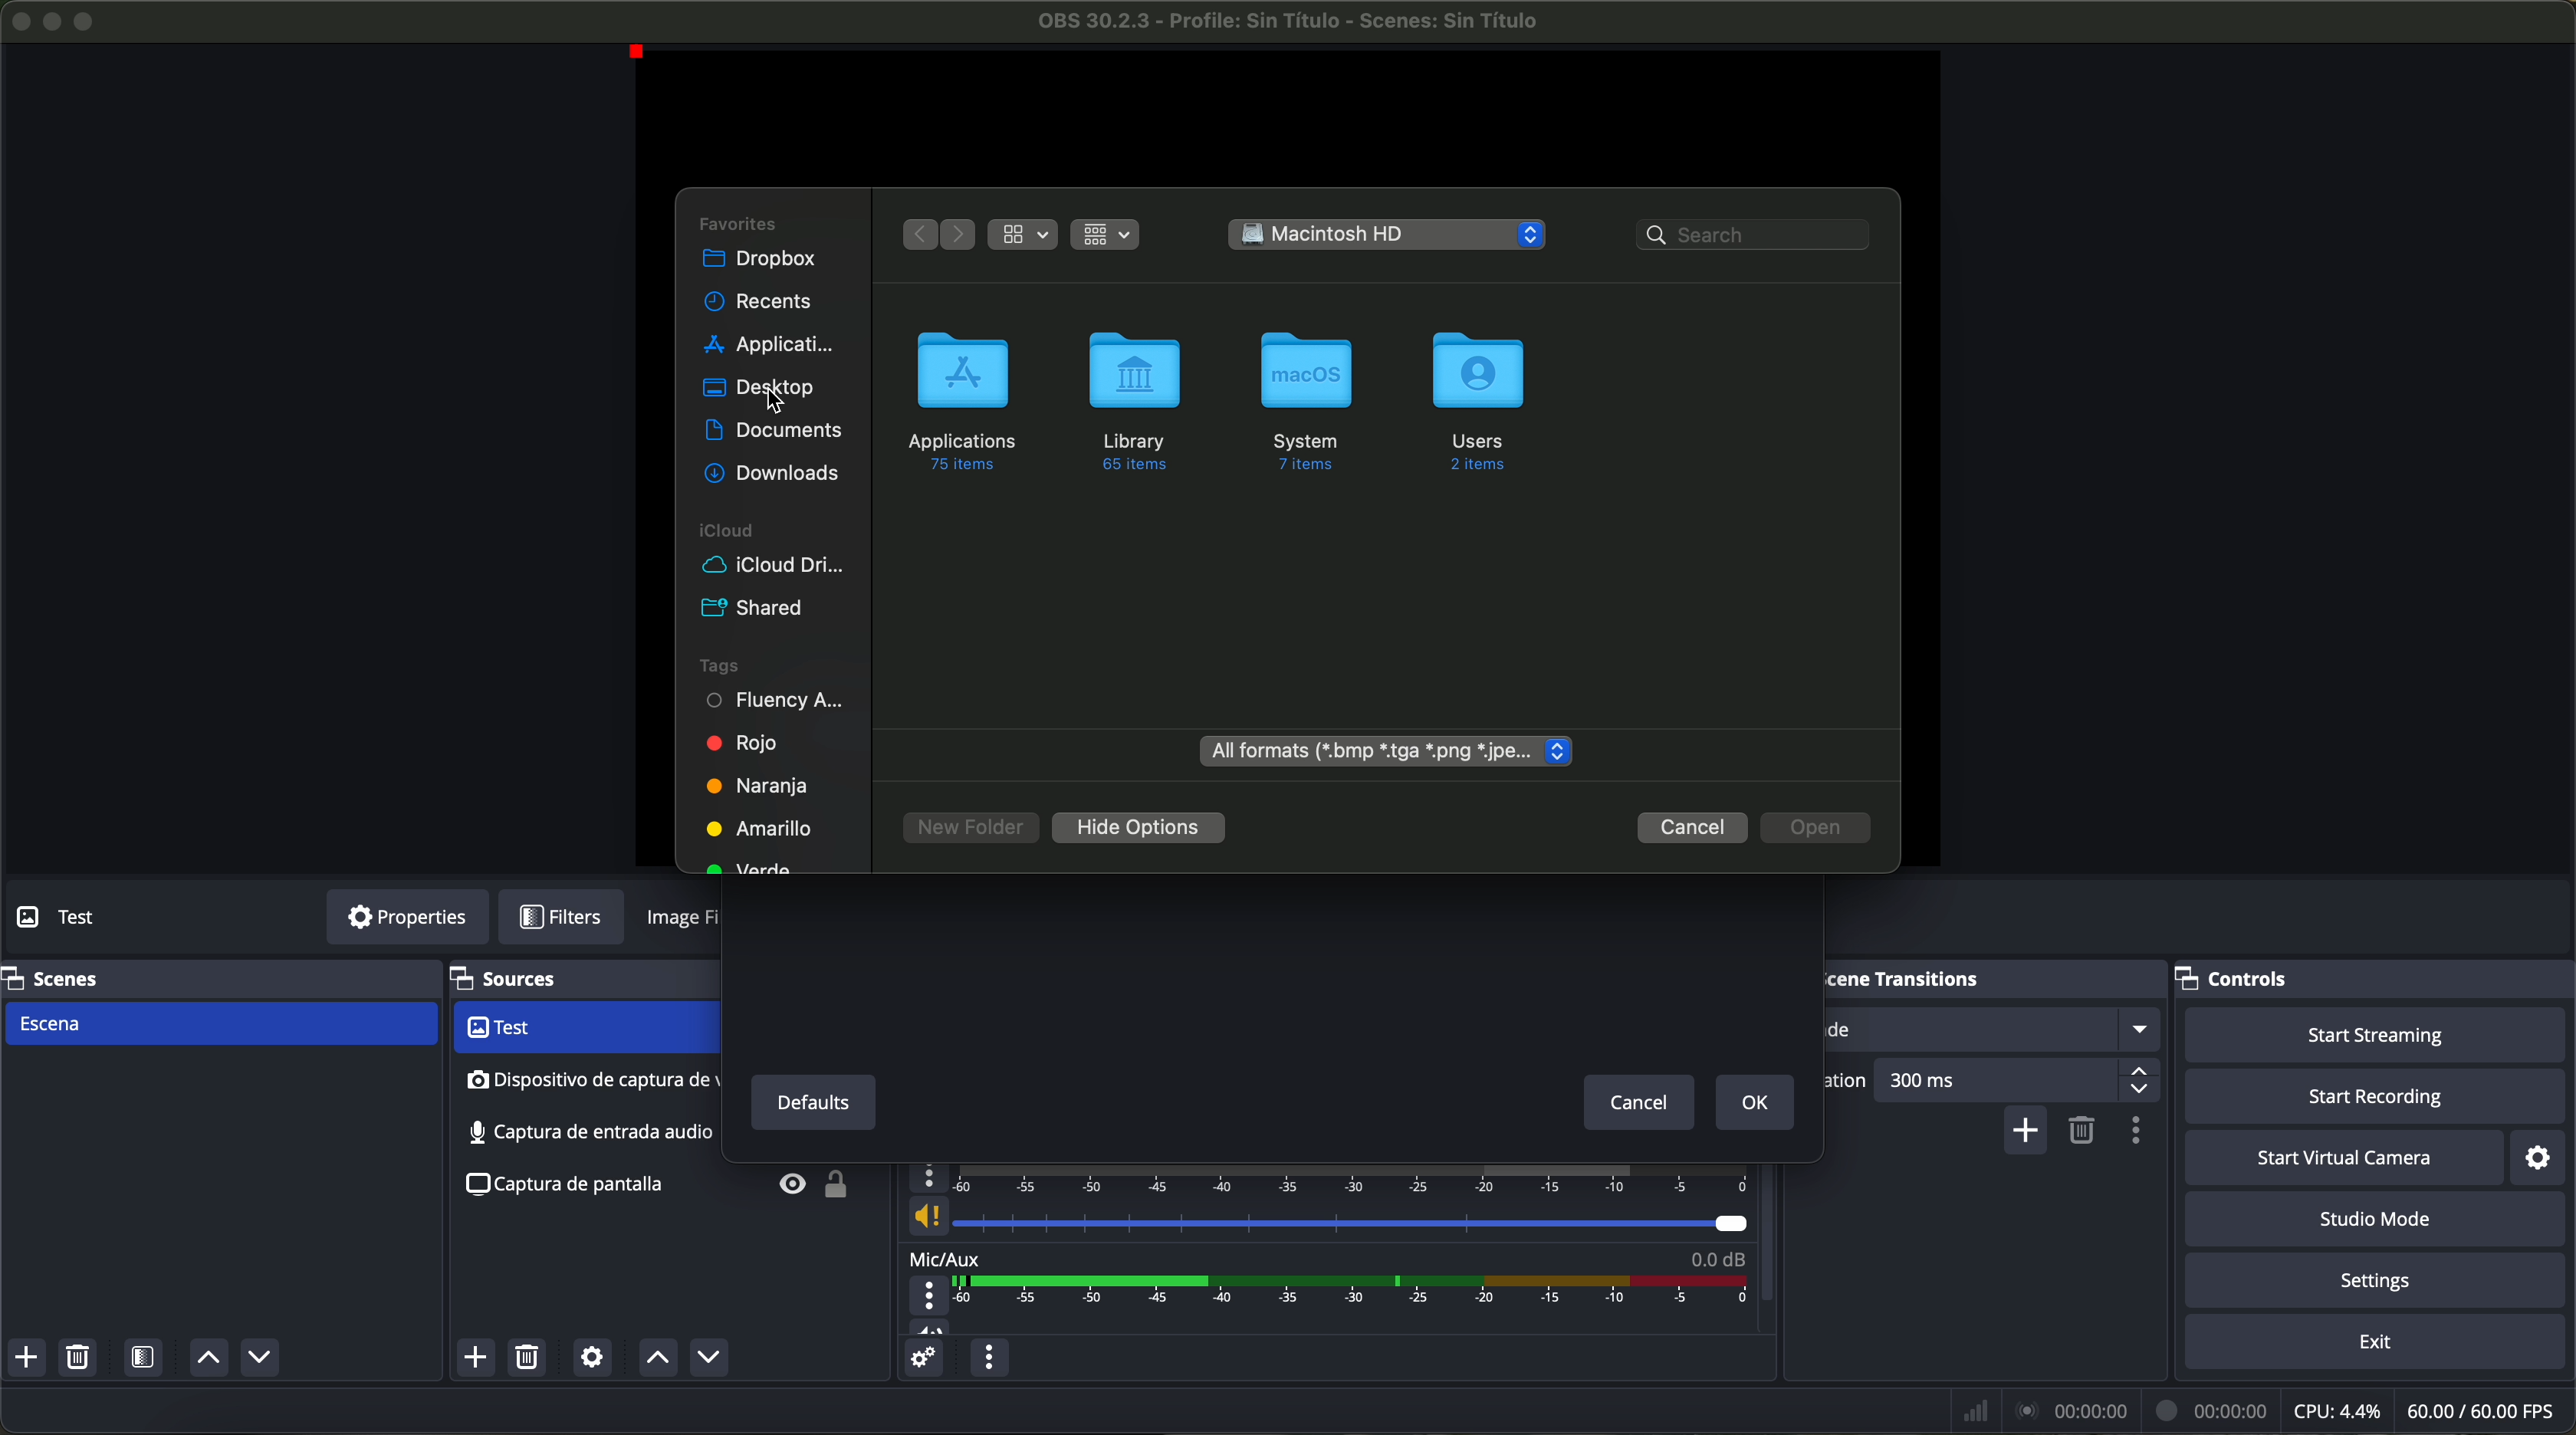  I want to click on minimize program, so click(53, 21).